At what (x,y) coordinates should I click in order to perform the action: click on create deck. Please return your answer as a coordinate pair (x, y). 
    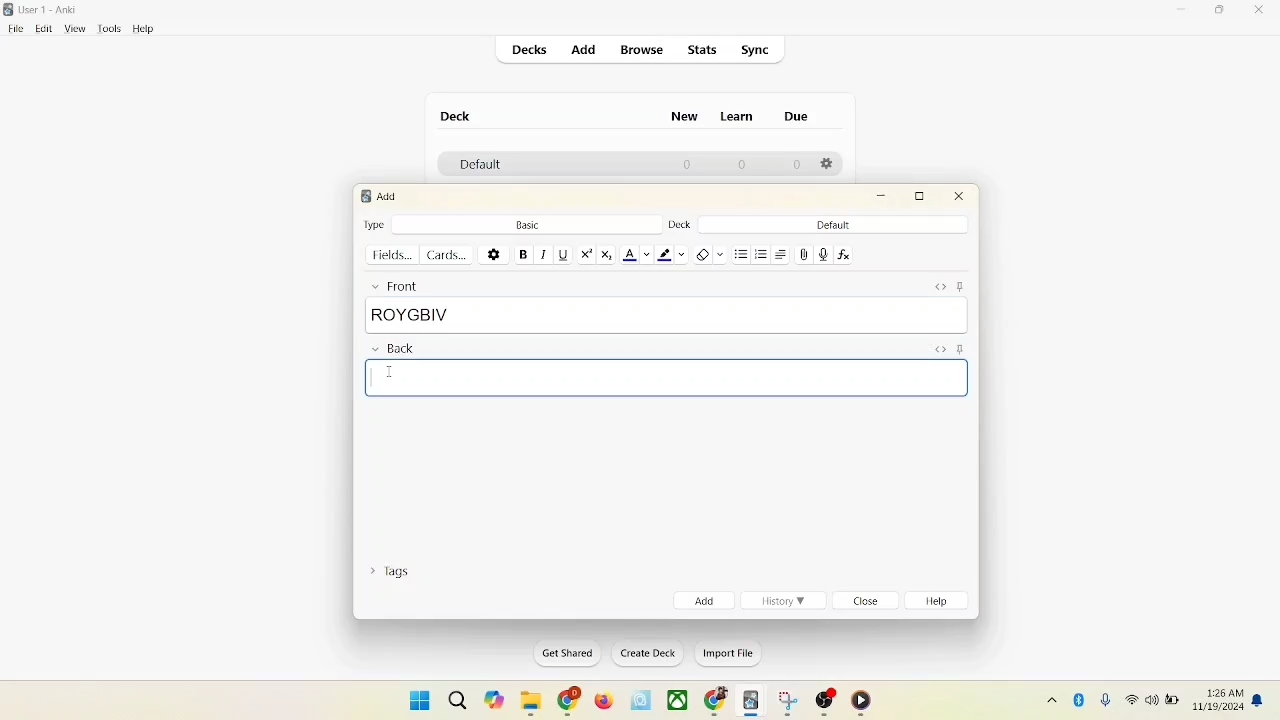
    Looking at the image, I should click on (644, 654).